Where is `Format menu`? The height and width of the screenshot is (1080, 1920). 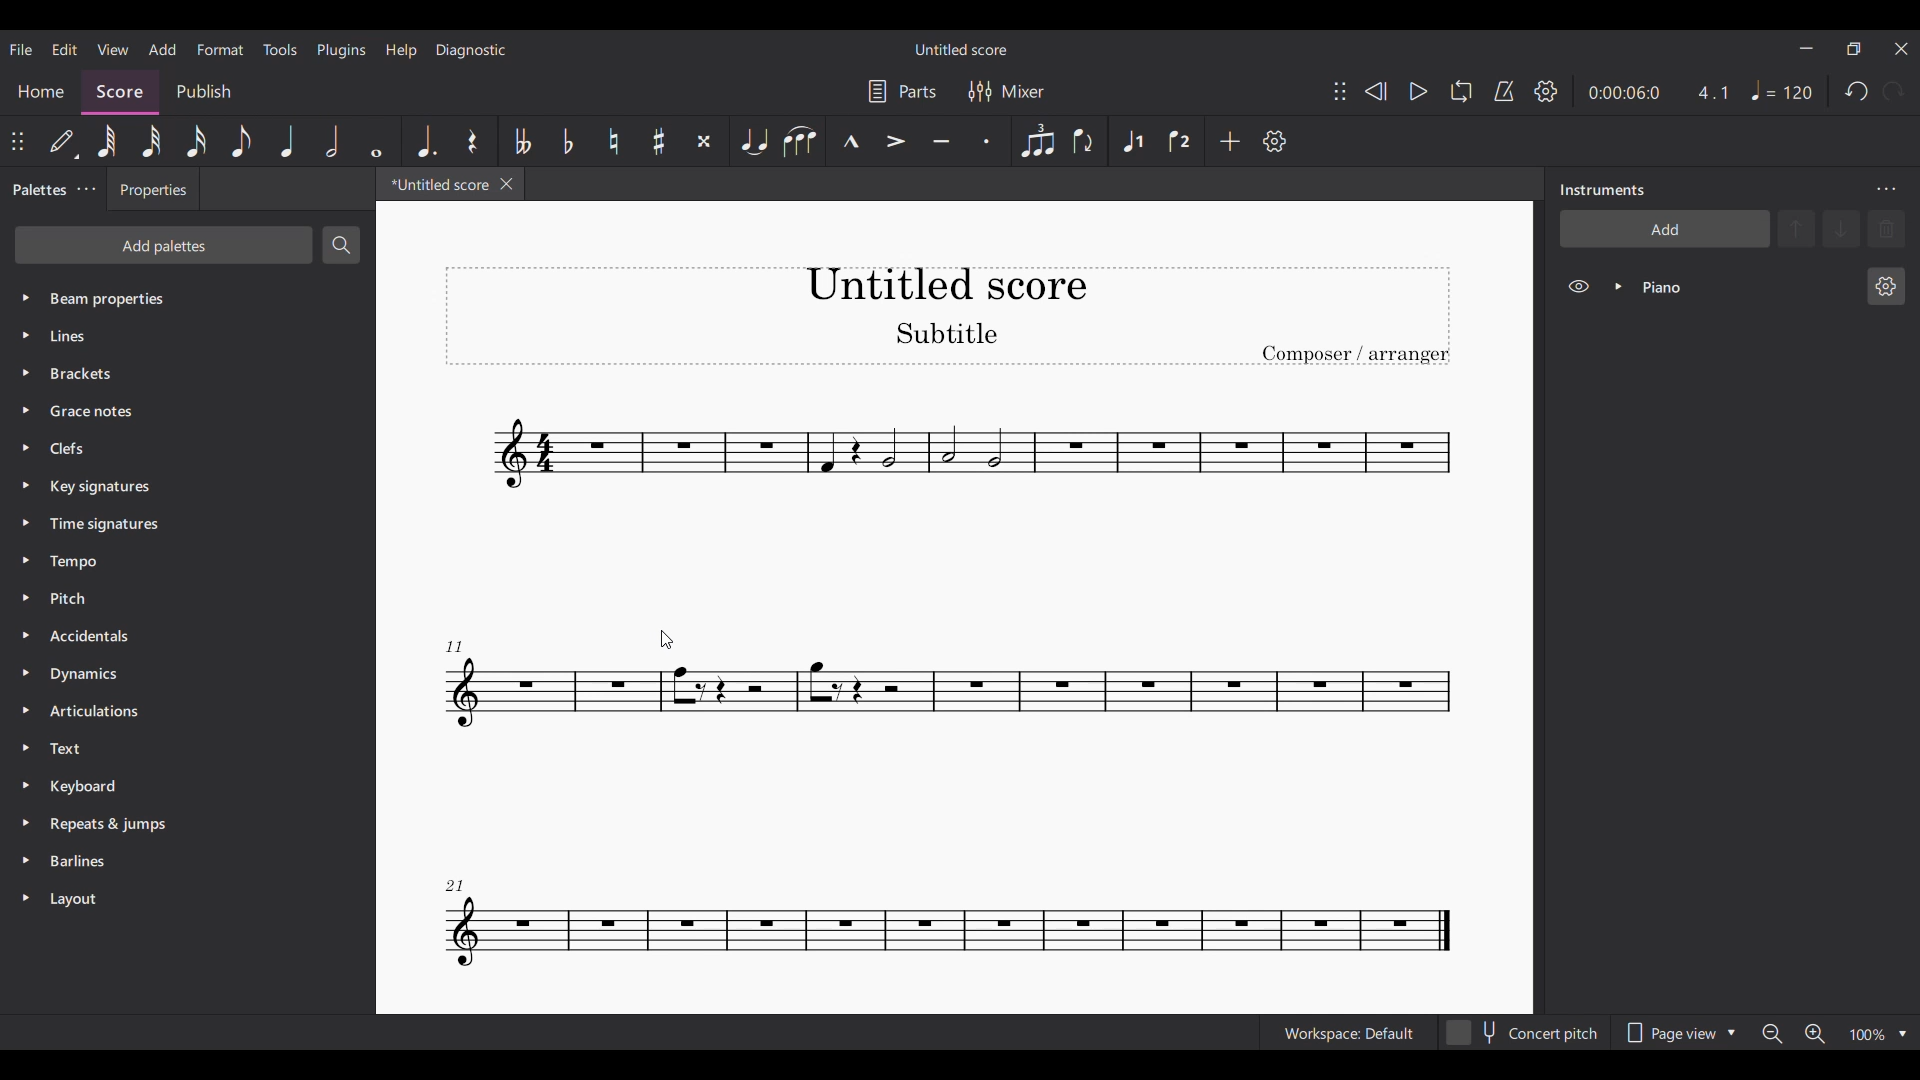 Format menu is located at coordinates (220, 49).